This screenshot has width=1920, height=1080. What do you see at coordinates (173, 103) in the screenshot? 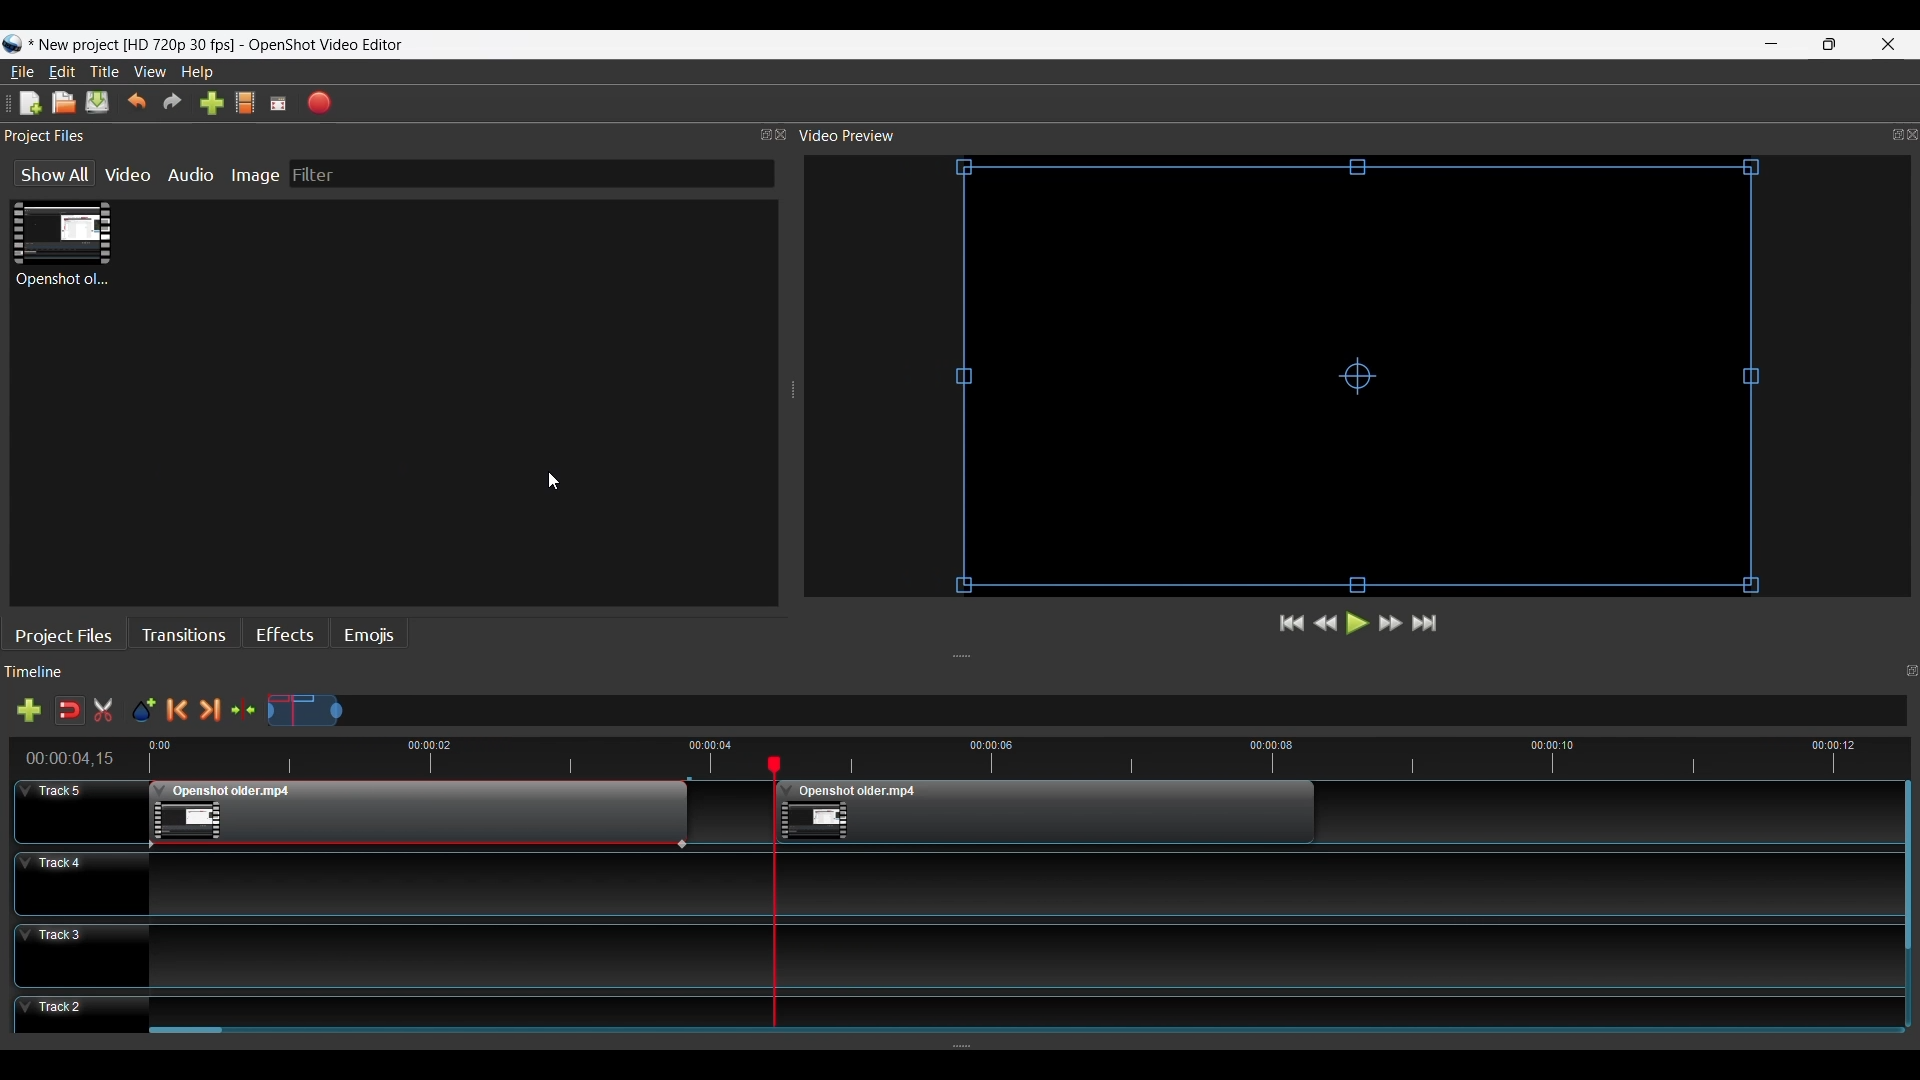
I see `Redo` at bounding box center [173, 103].